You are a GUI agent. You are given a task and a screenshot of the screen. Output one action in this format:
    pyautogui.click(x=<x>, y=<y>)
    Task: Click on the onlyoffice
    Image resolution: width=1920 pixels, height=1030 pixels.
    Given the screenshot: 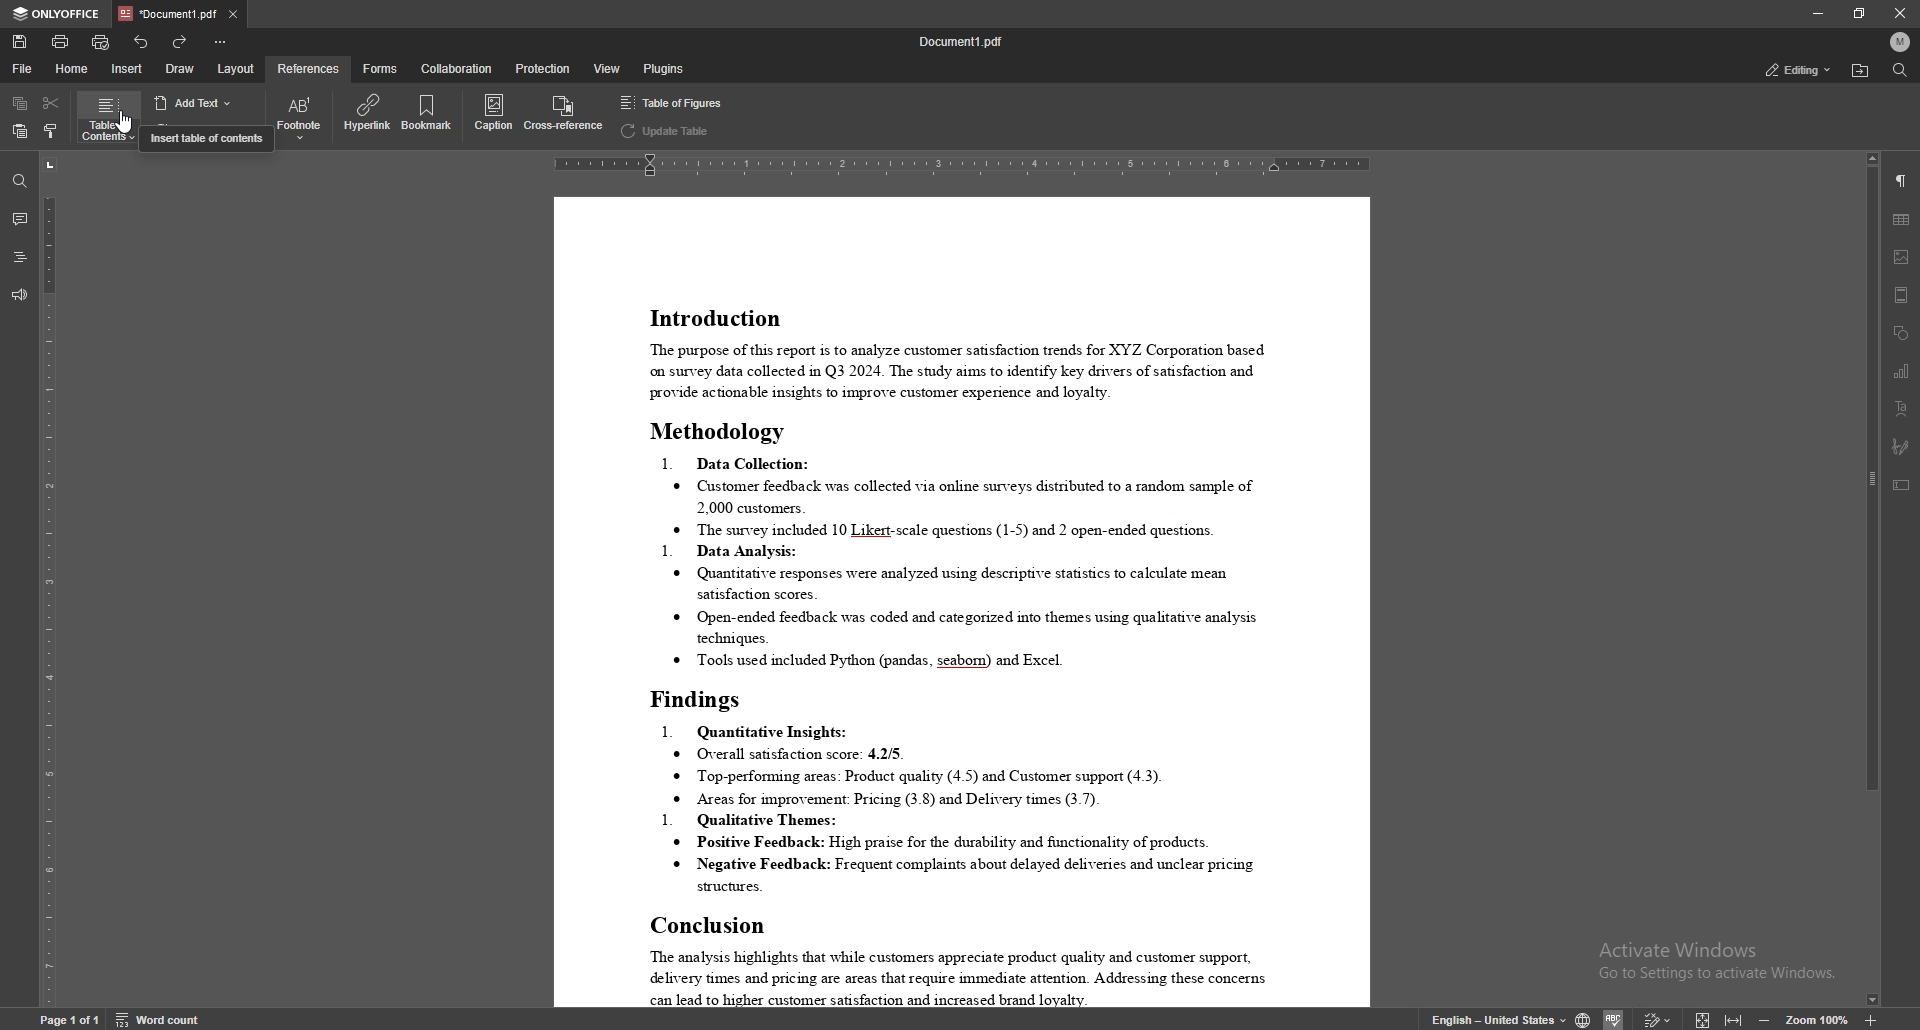 What is the action you would take?
    pyautogui.click(x=57, y=14)
    